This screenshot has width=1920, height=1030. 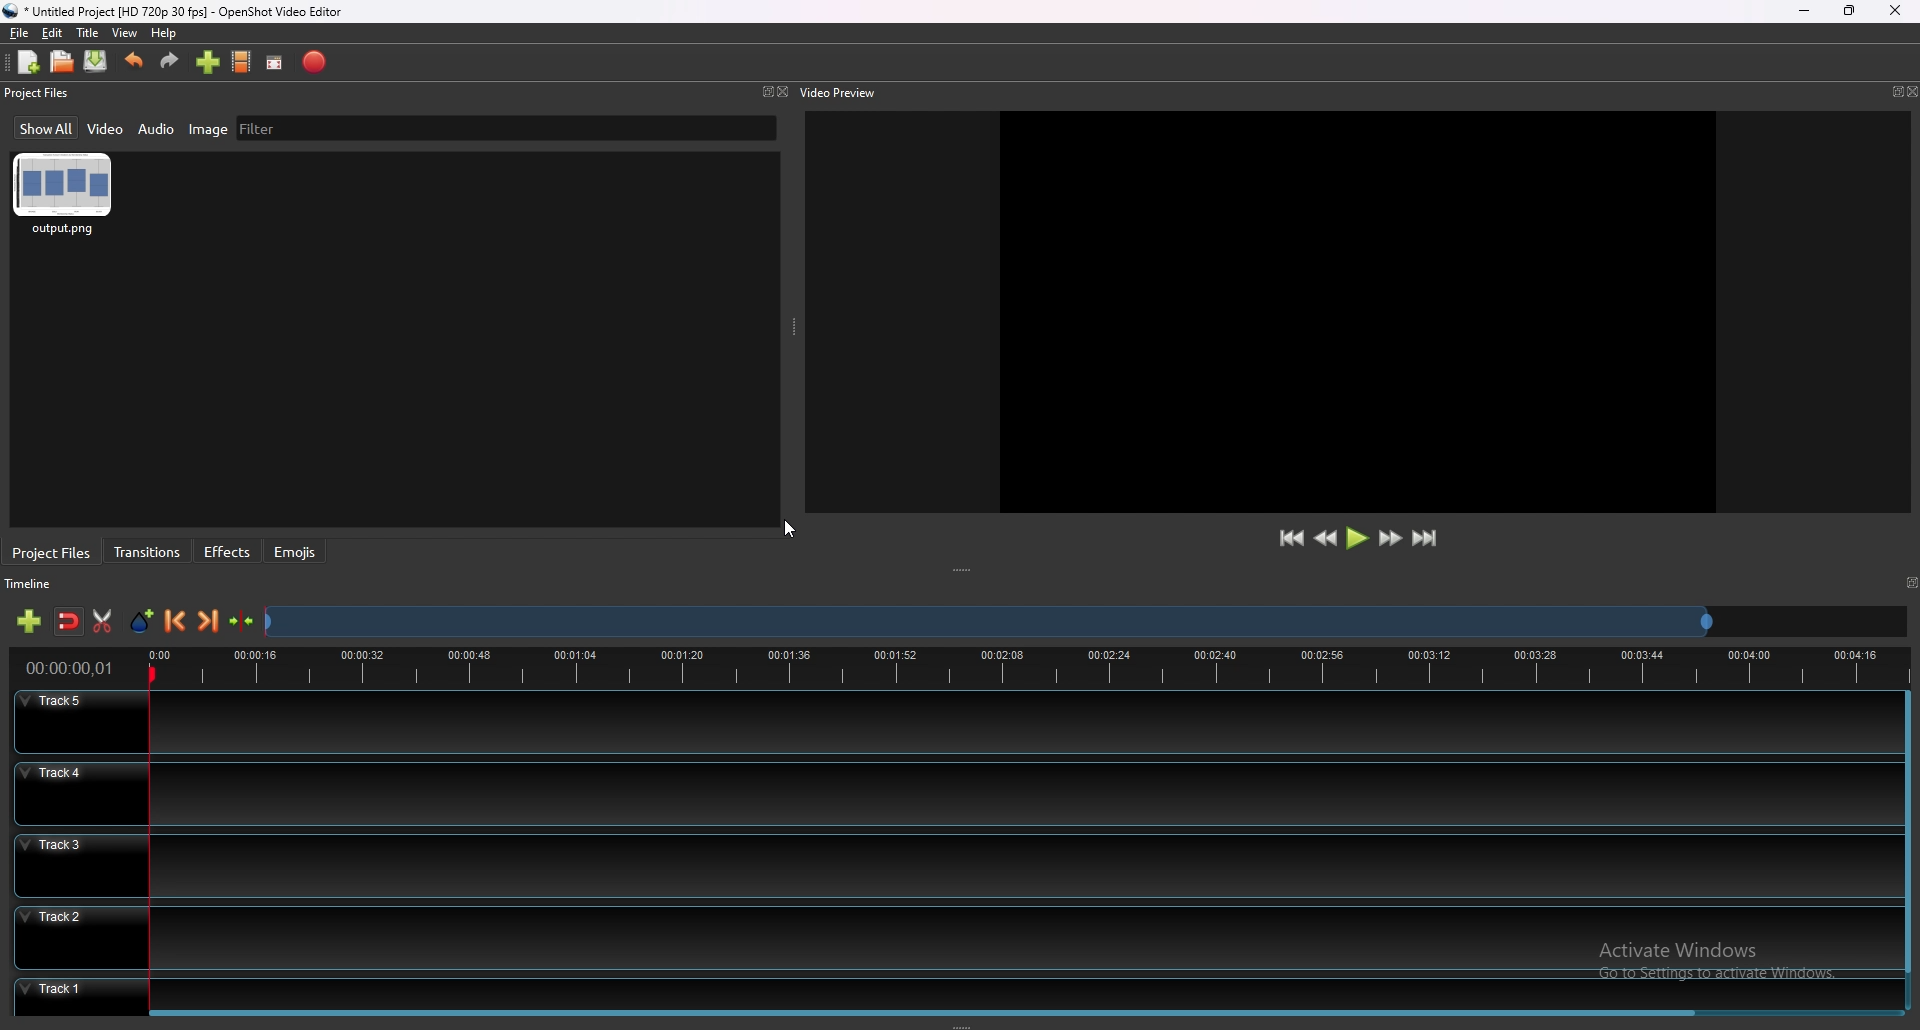 I want to click on edit, so click(x=51, y=34).